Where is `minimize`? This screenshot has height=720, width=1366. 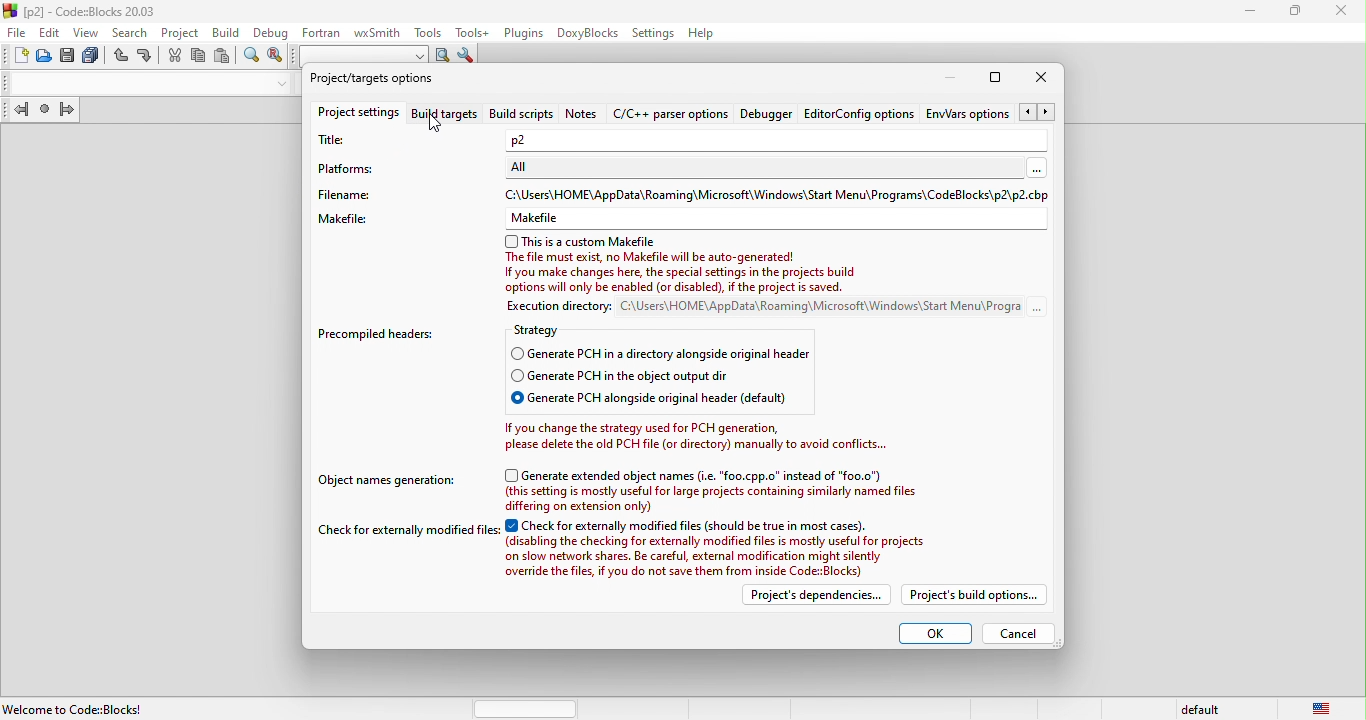
minimize is located at coordinates (944, 78).